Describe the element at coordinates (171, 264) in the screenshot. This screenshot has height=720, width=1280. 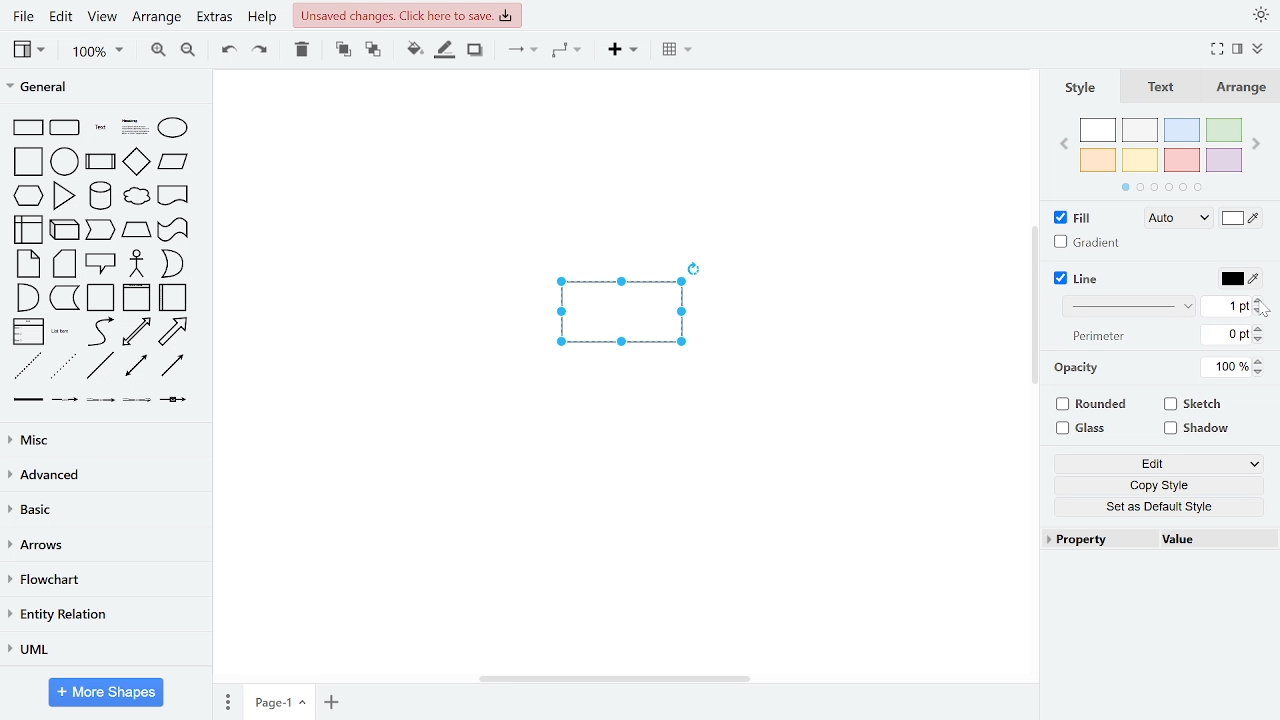
I see `general shapes` at that location.